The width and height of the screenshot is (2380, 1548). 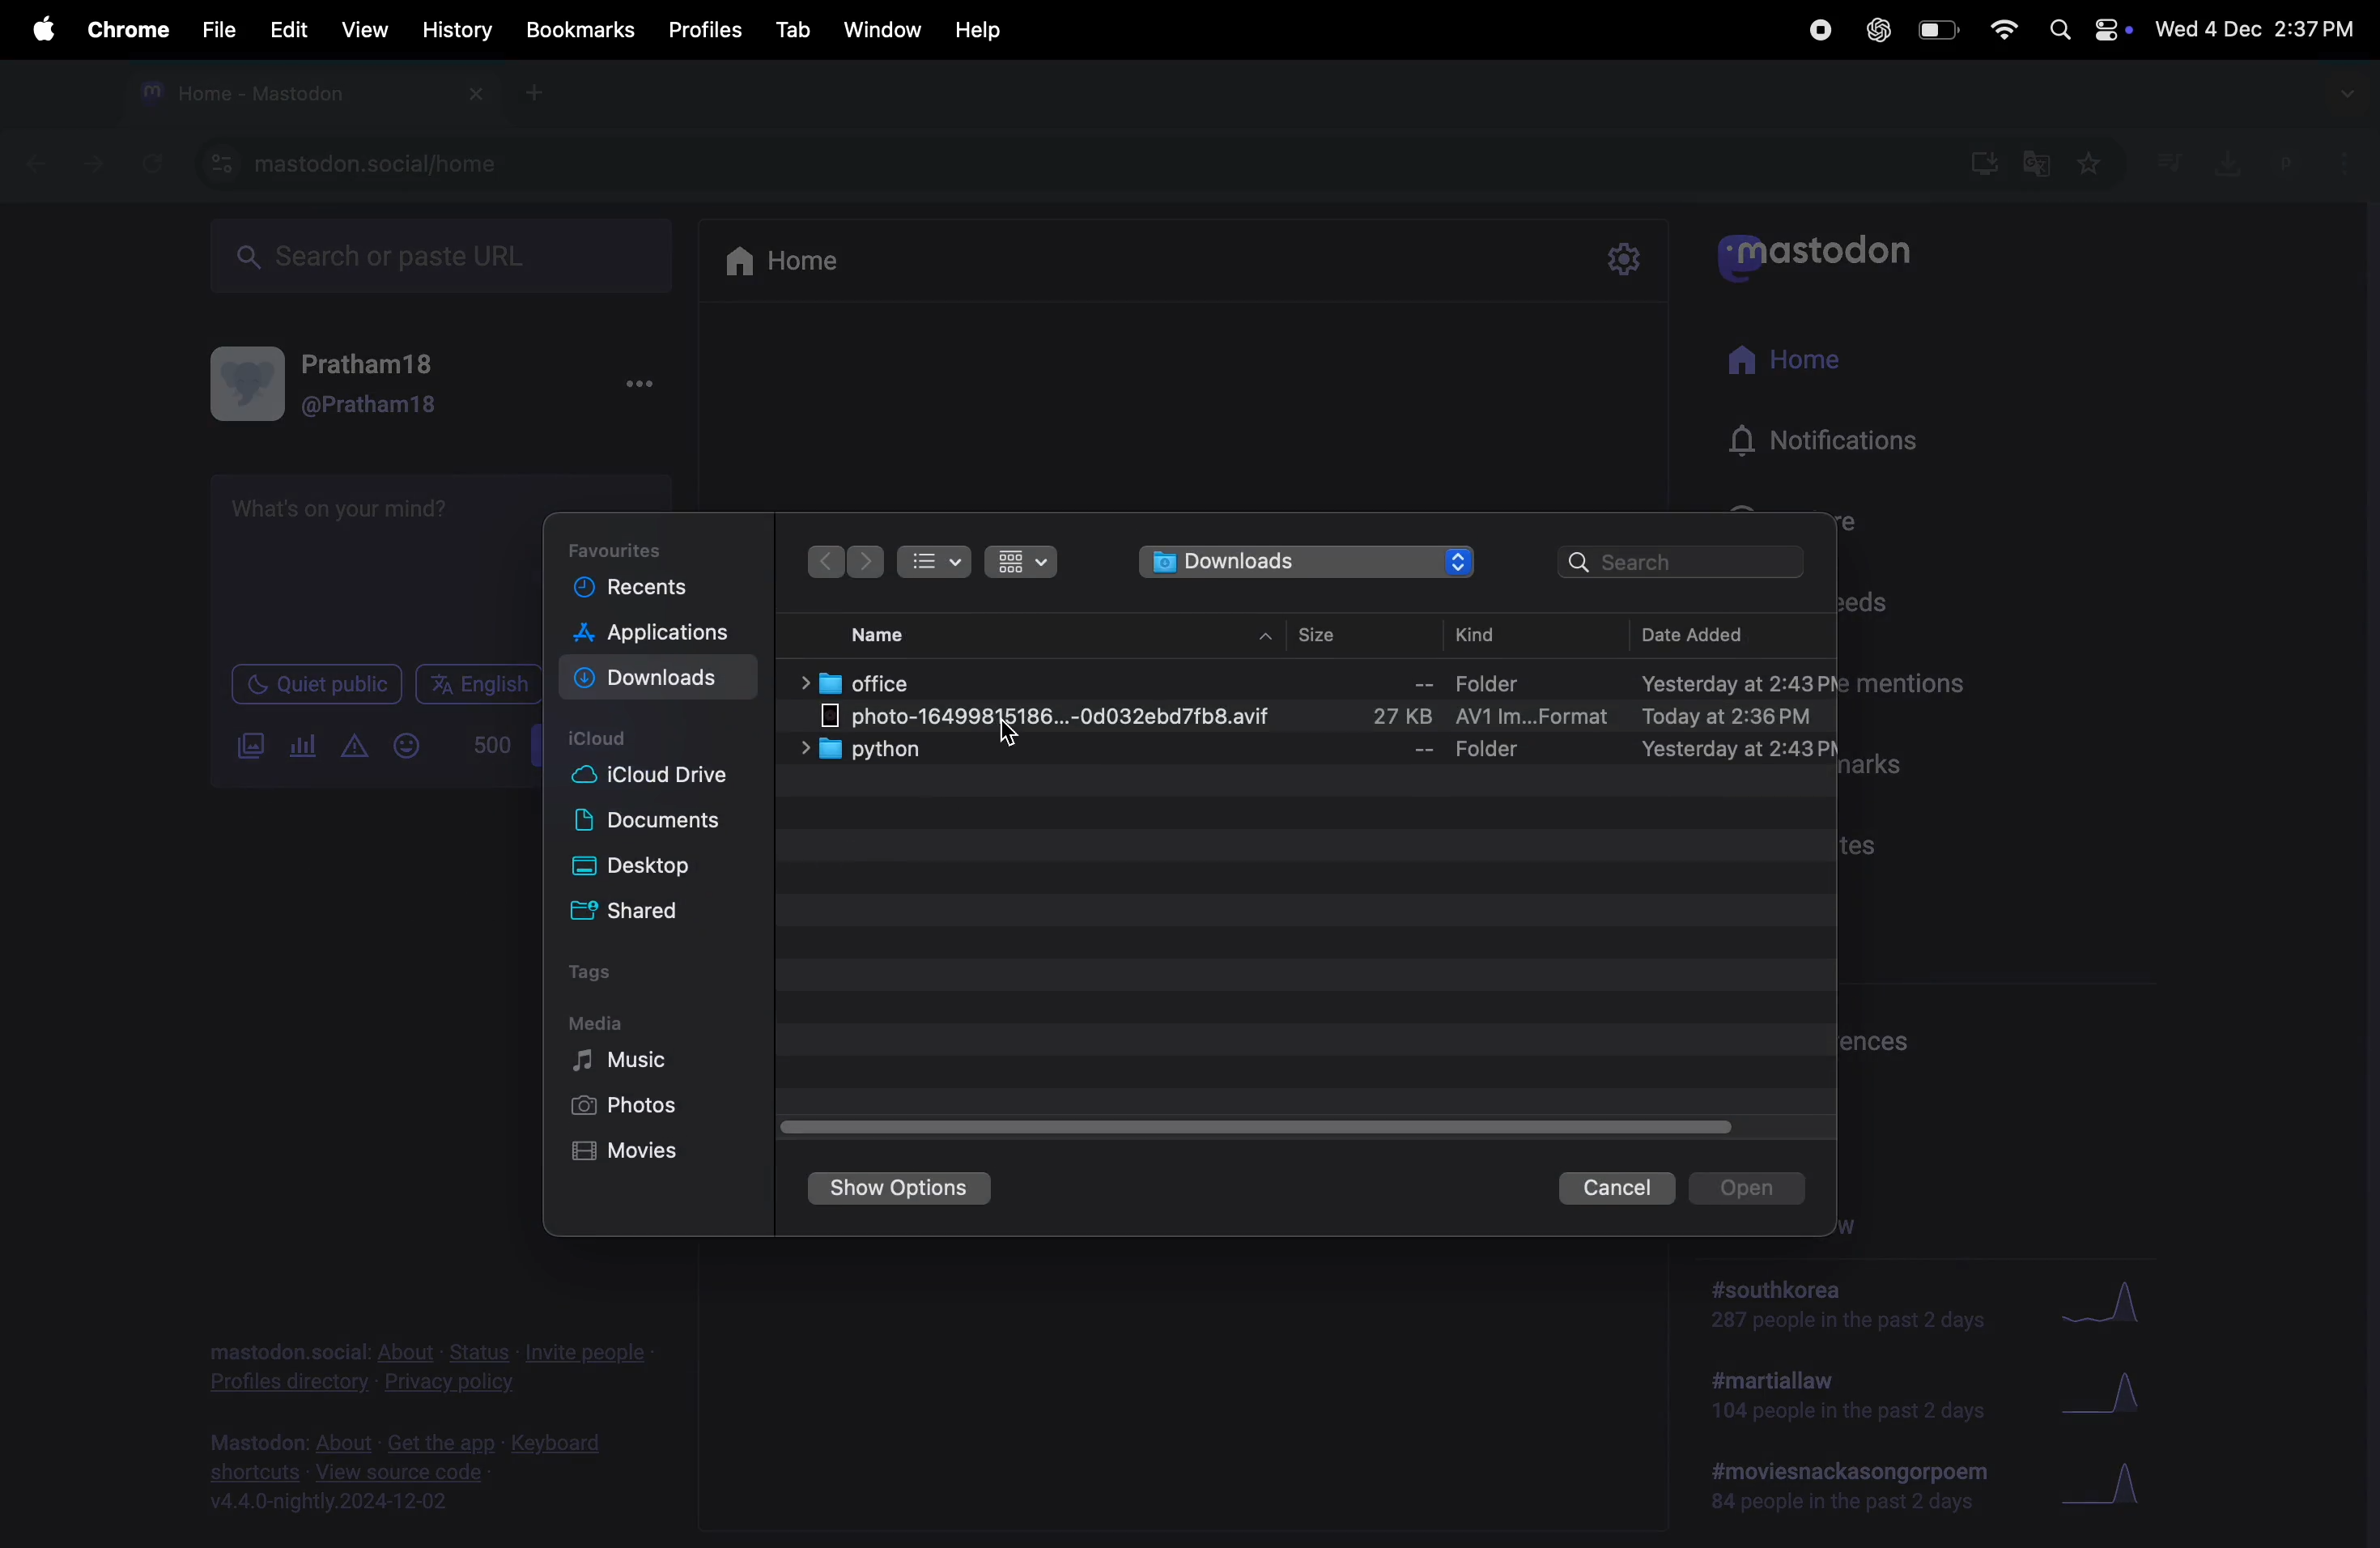 I want to click on apple menu, so click(x=35, y=29).